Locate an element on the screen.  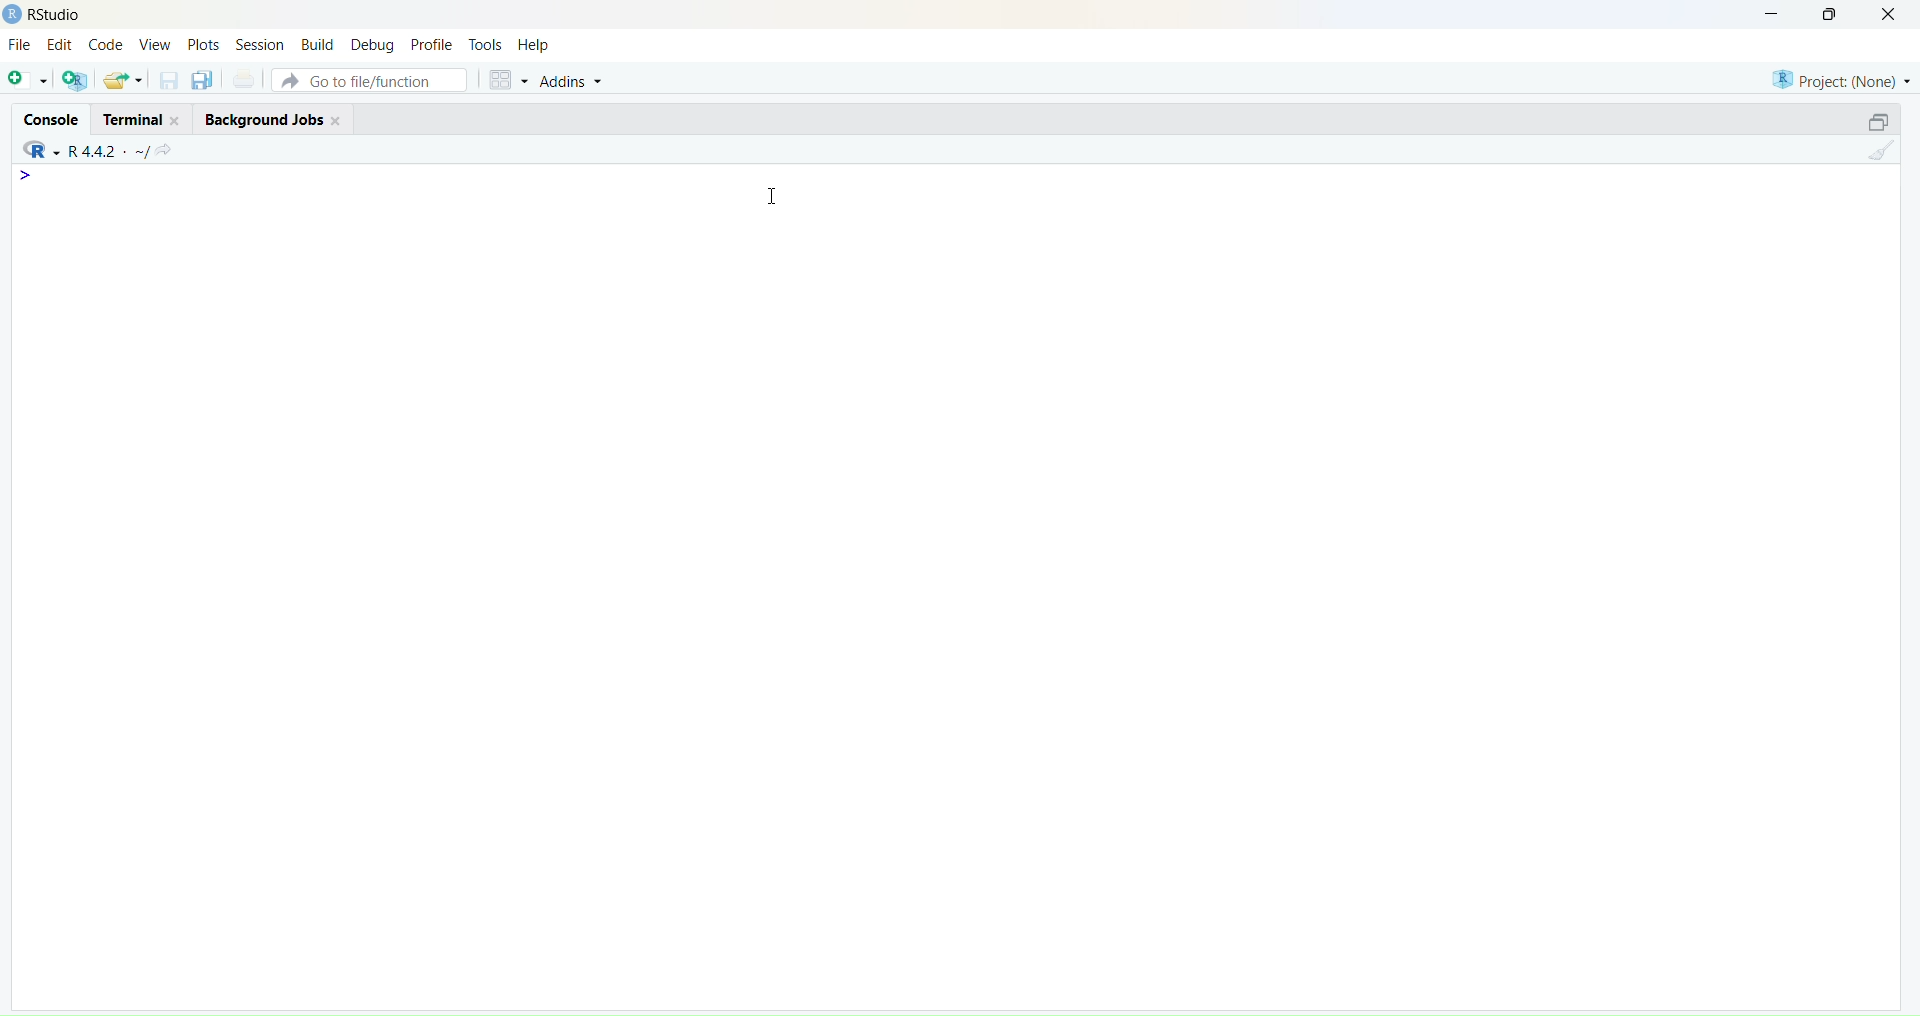
Project: (None) is located at coordinates (1841, 77).